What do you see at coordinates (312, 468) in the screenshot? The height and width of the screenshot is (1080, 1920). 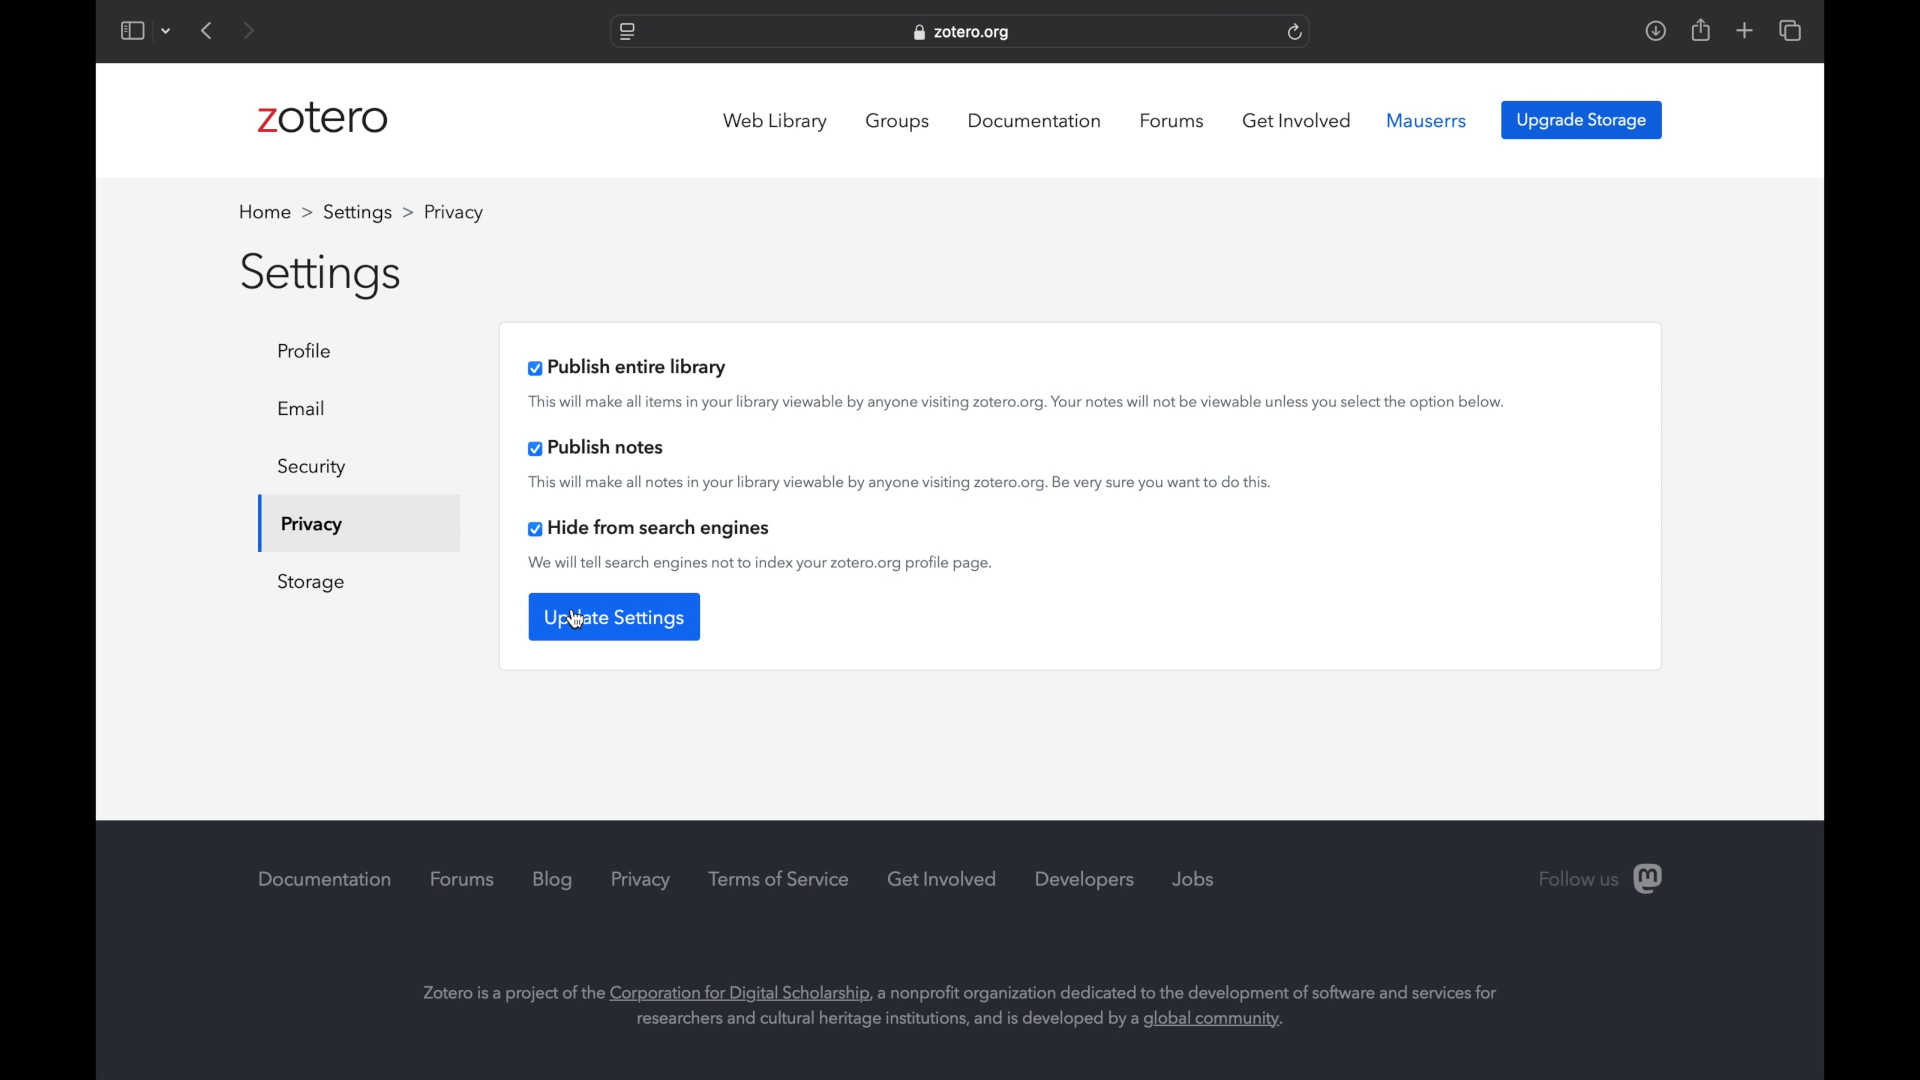 I see `security` at bounding box center [312, 468].